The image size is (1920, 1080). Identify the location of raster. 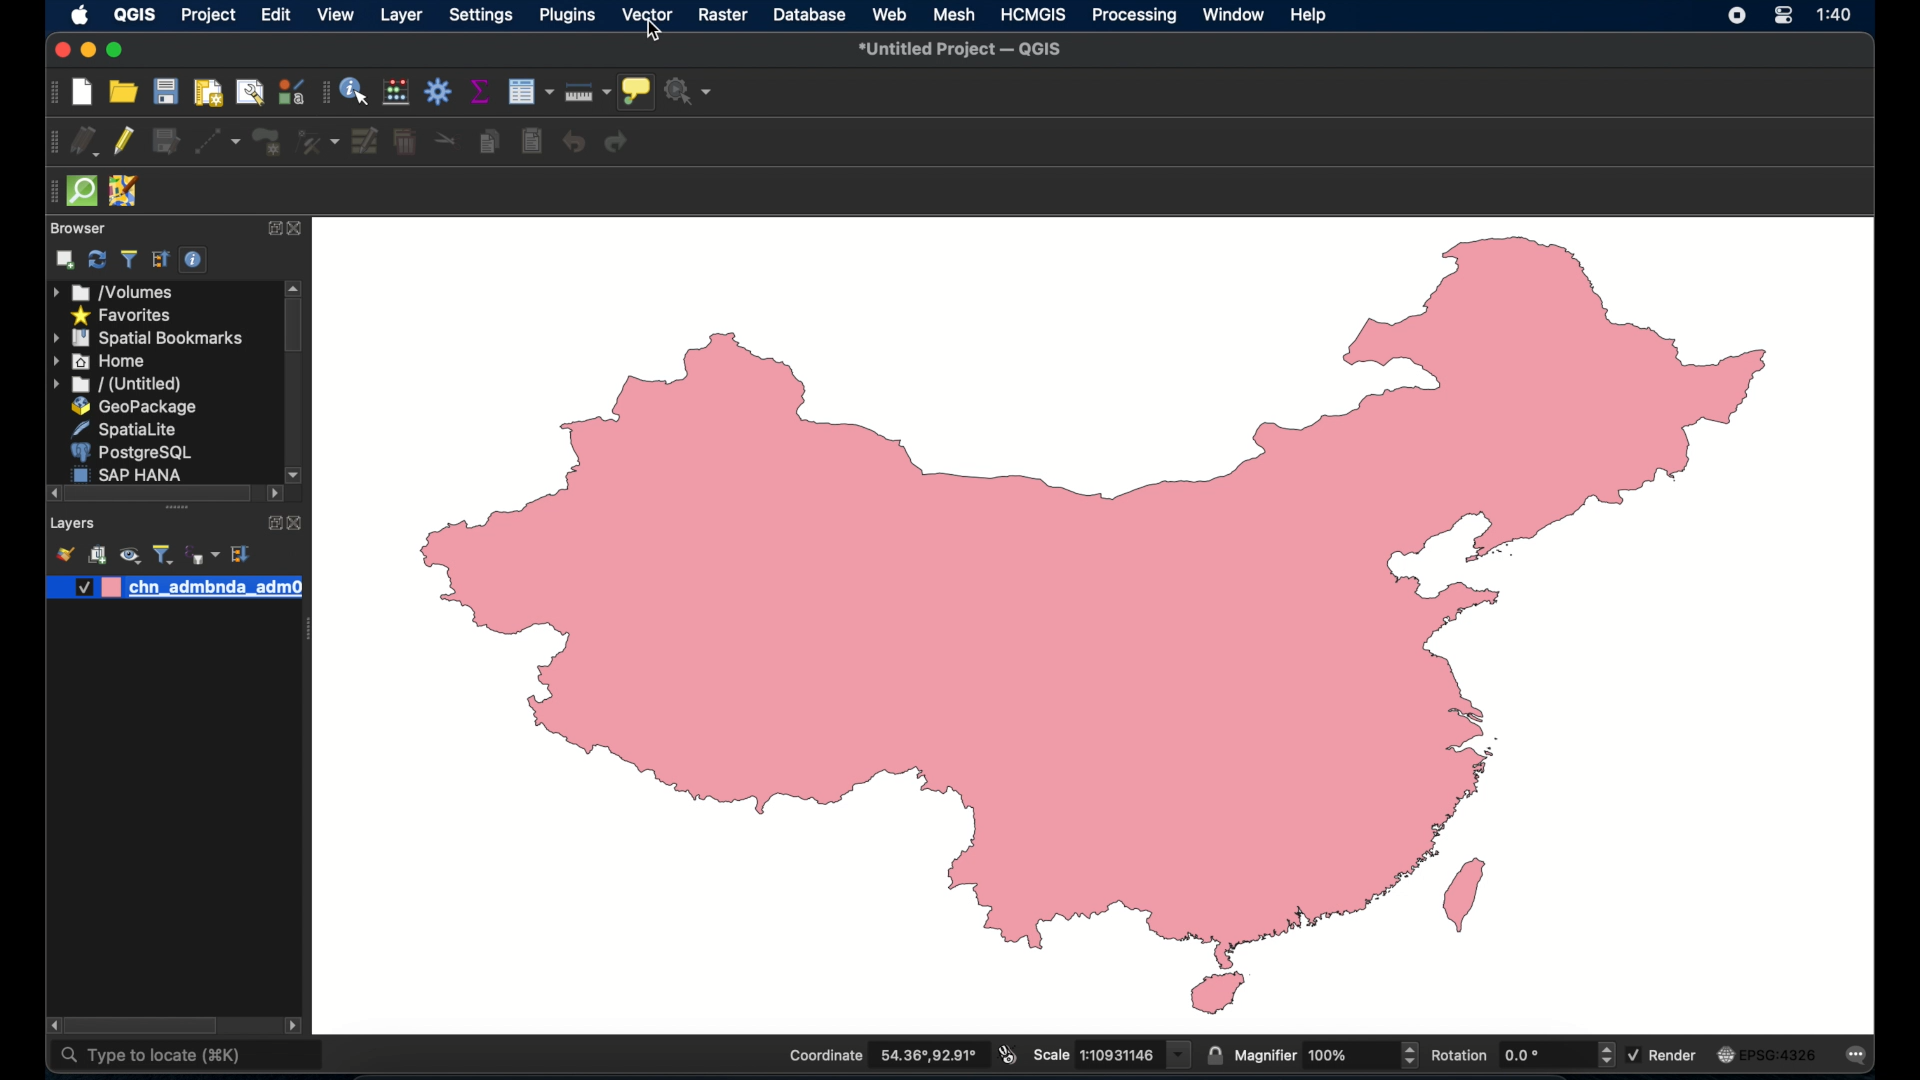
(722, 15).